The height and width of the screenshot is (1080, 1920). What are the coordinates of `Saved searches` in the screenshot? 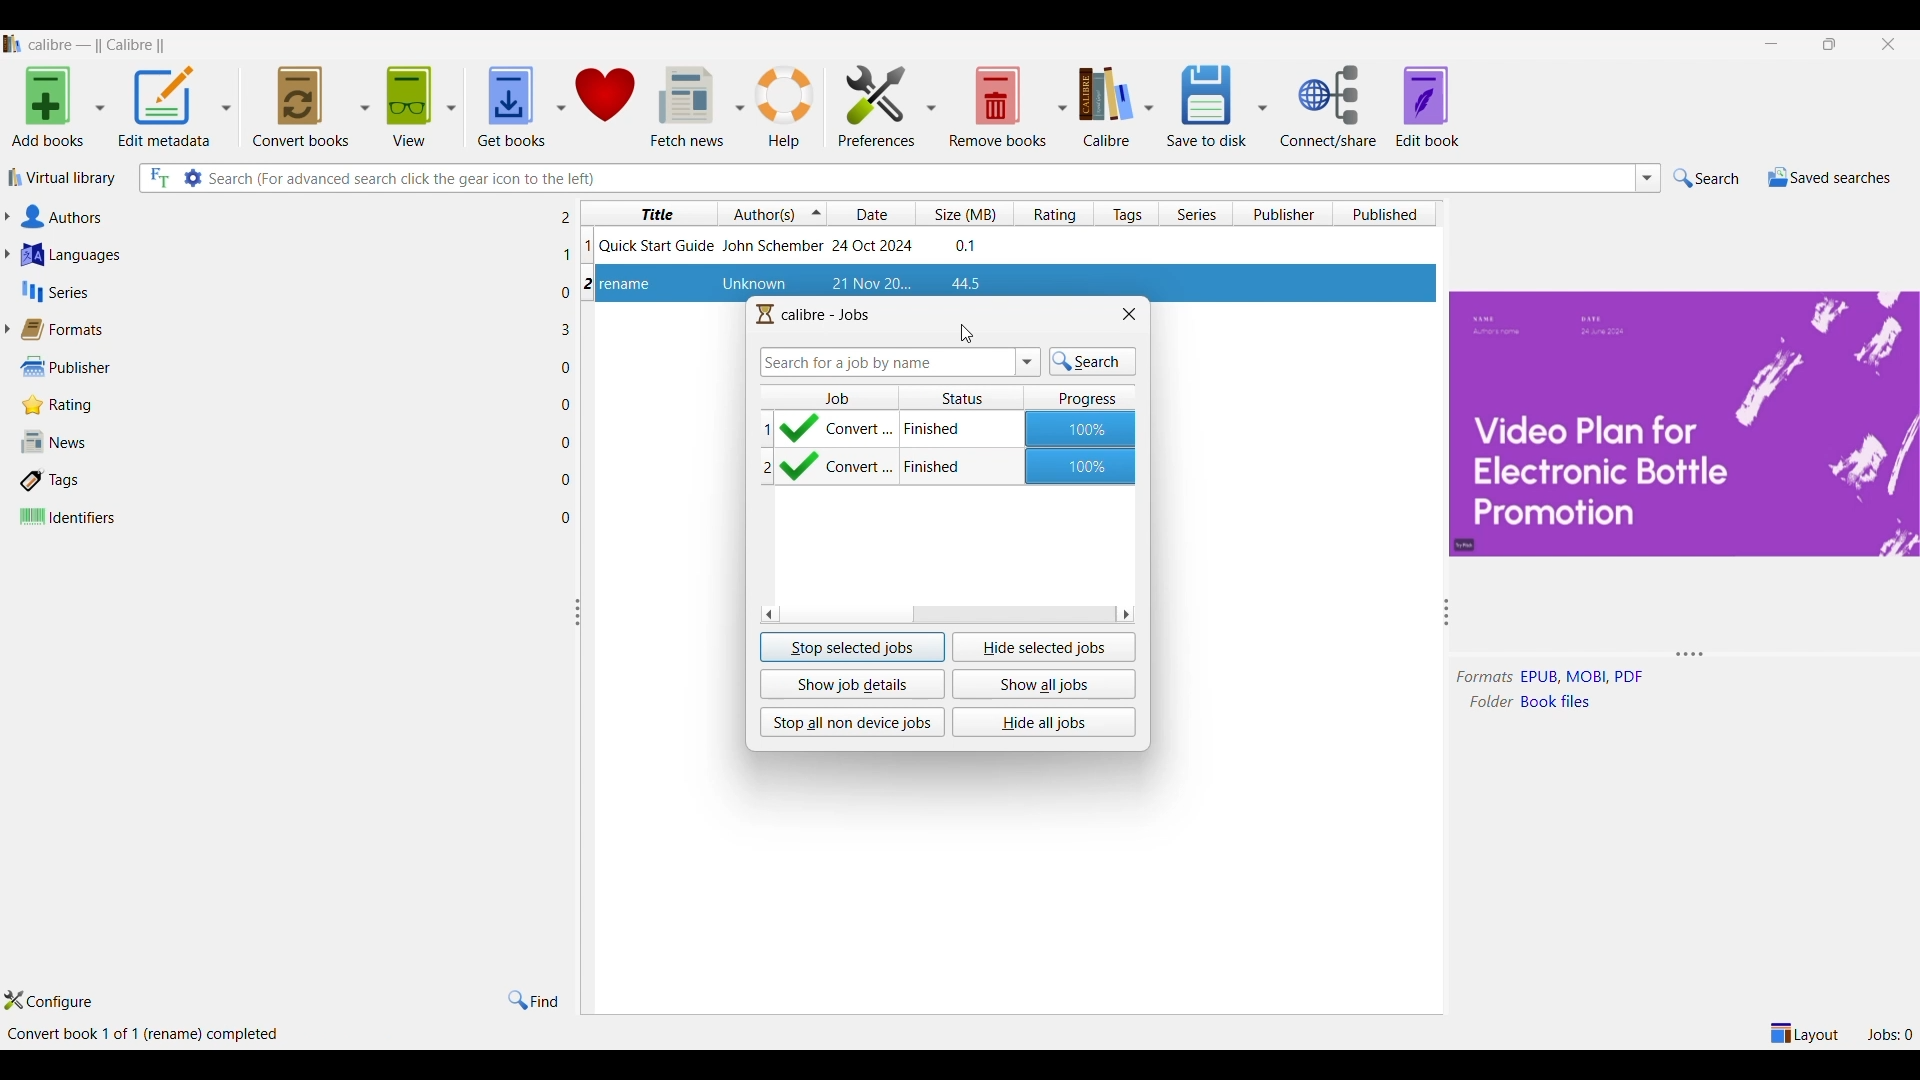 It's located at (1829, 177).